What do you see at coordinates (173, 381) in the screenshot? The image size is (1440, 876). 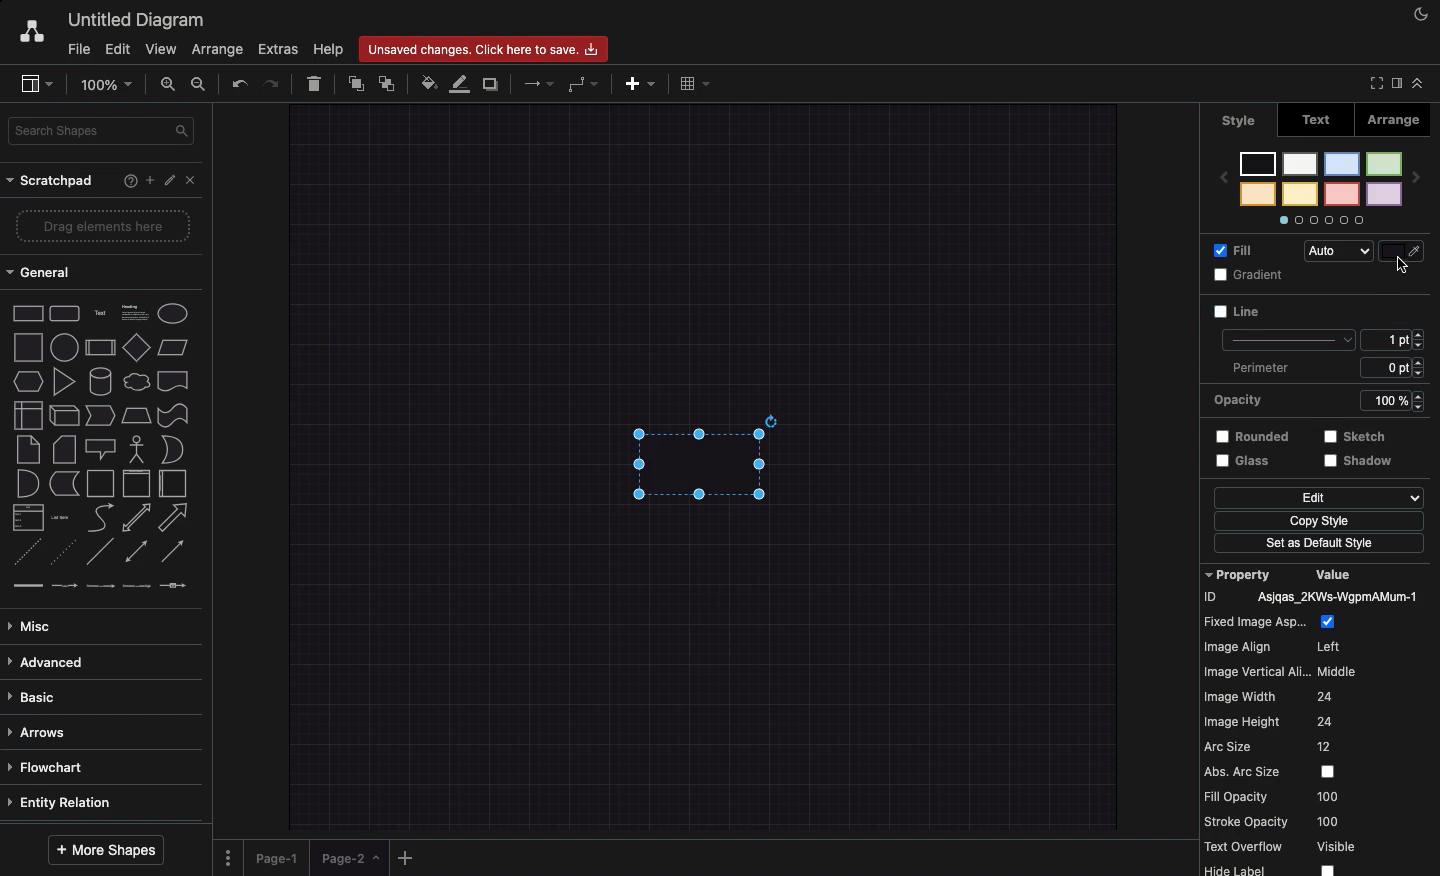 I see `document` at bounding box center [173, 381].